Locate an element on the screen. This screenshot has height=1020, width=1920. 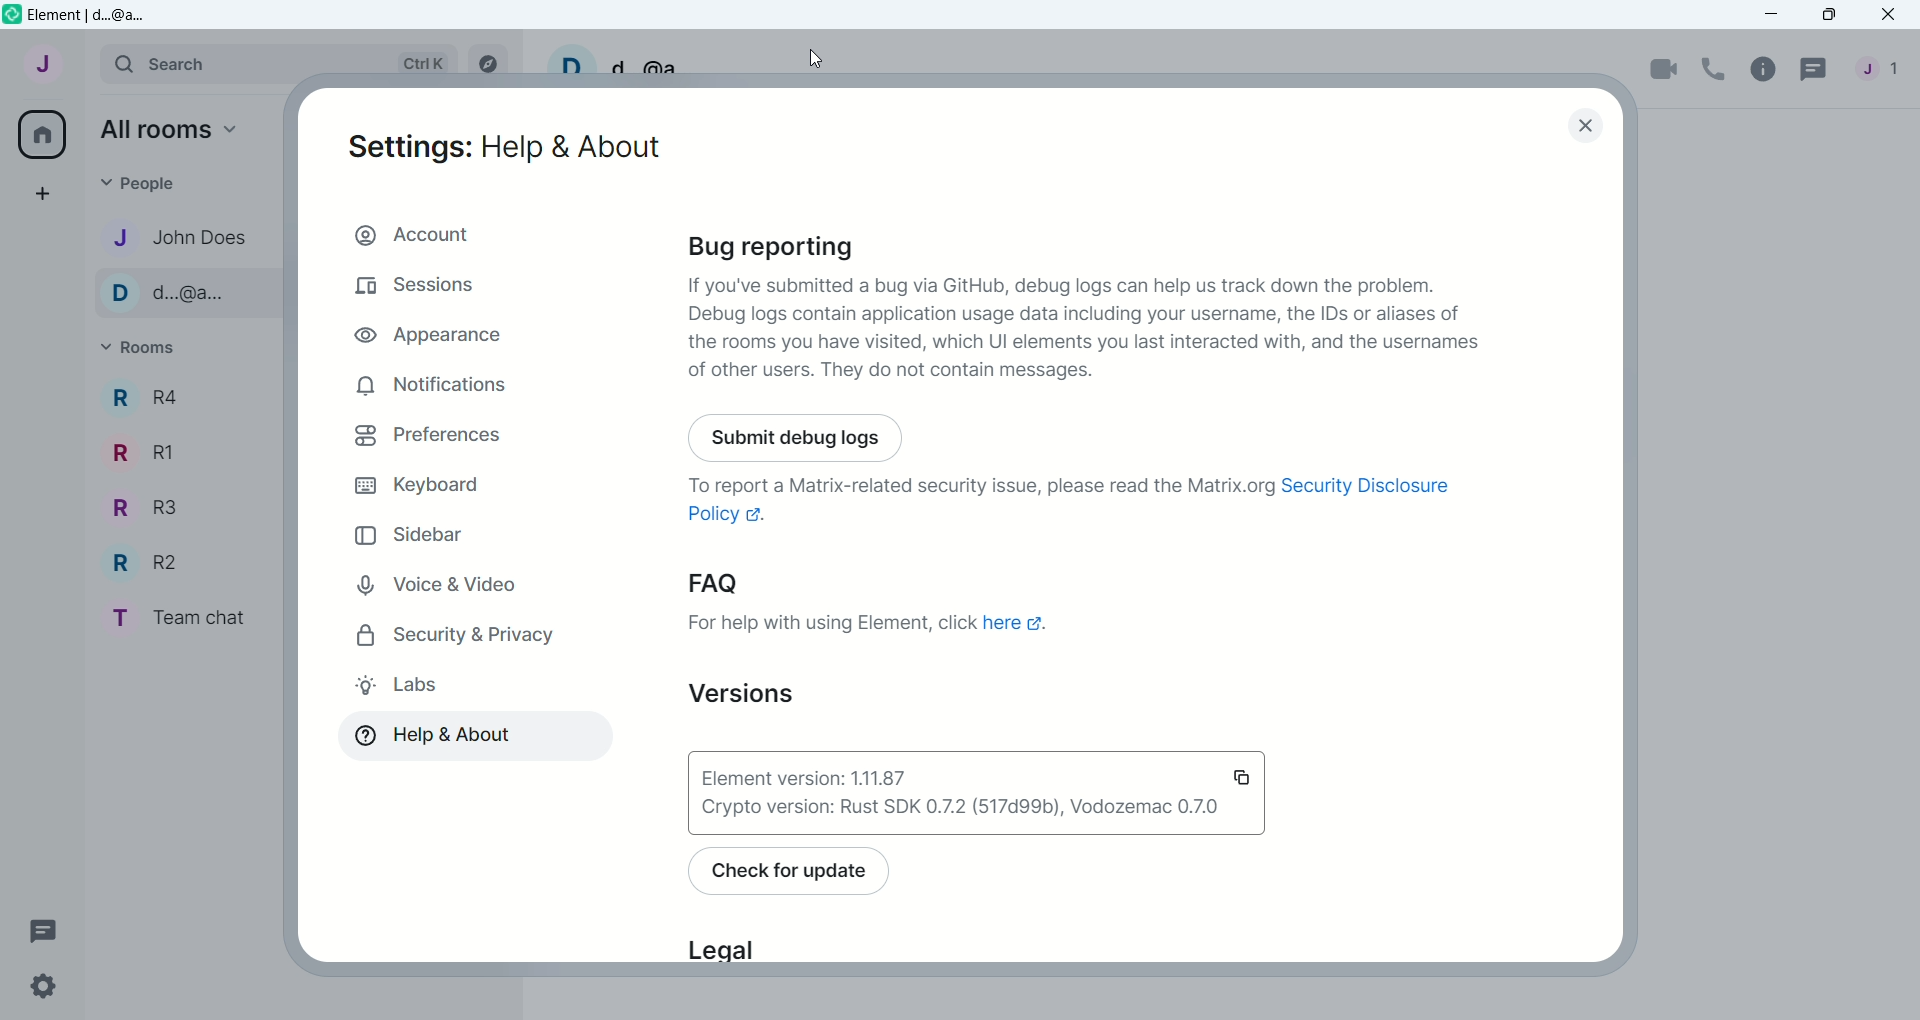
Room info is located at coordinates (1766, 68).